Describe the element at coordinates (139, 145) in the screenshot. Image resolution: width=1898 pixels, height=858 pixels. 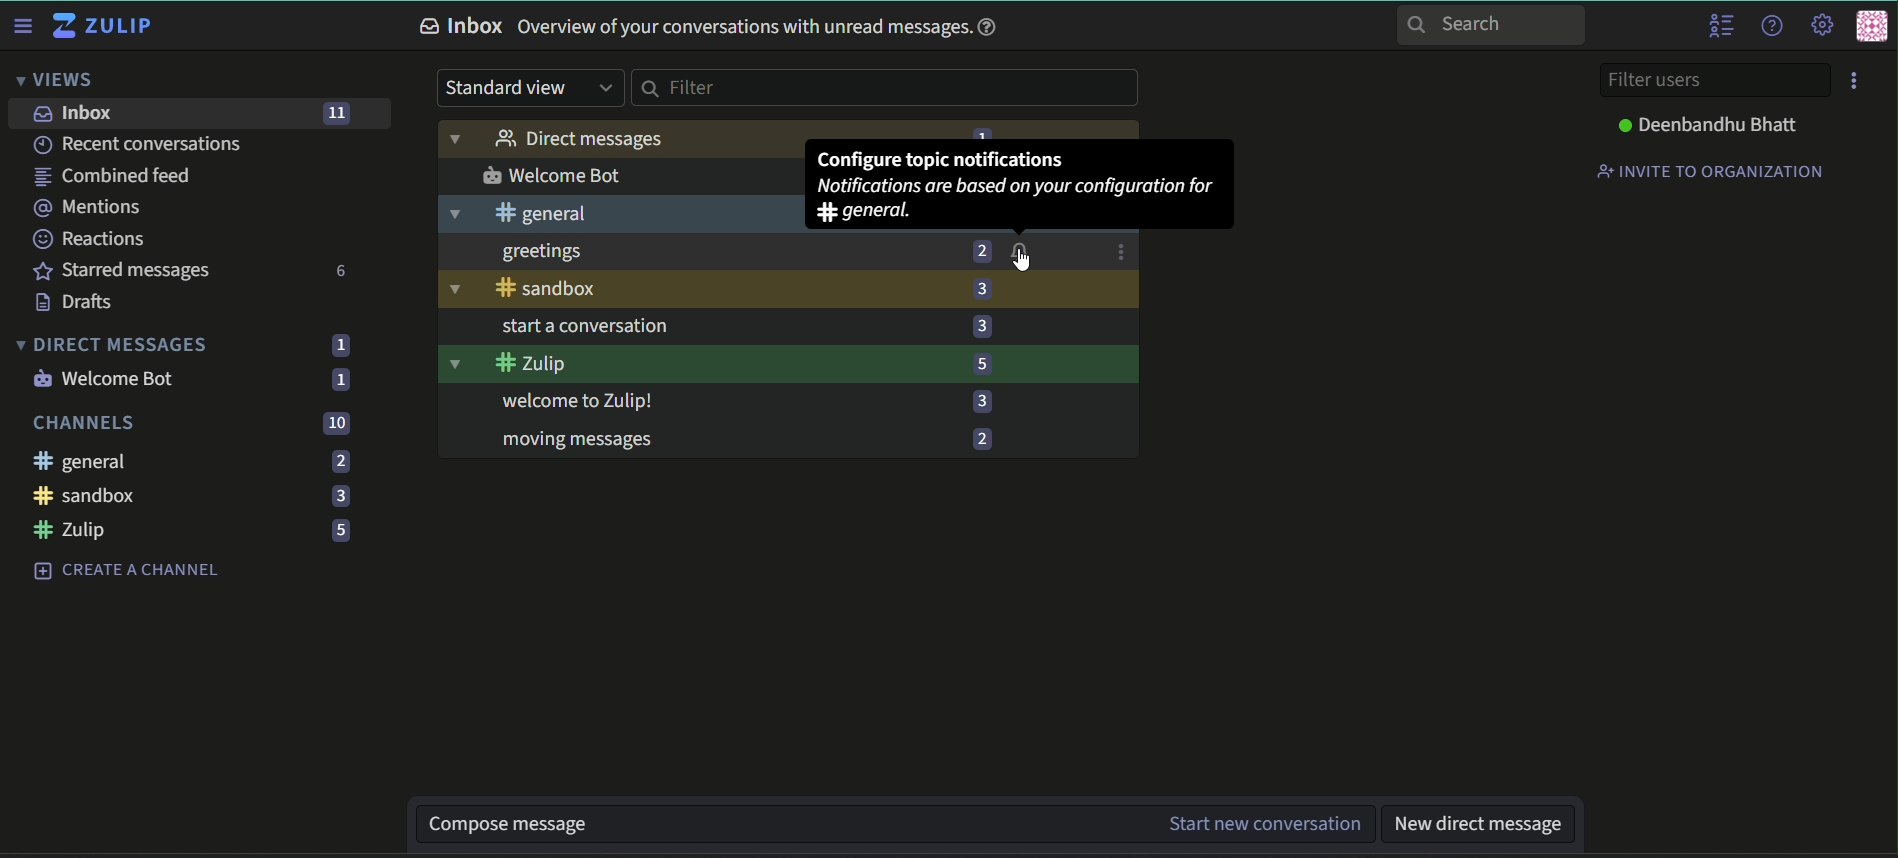
I see `recent conversations` at that location.